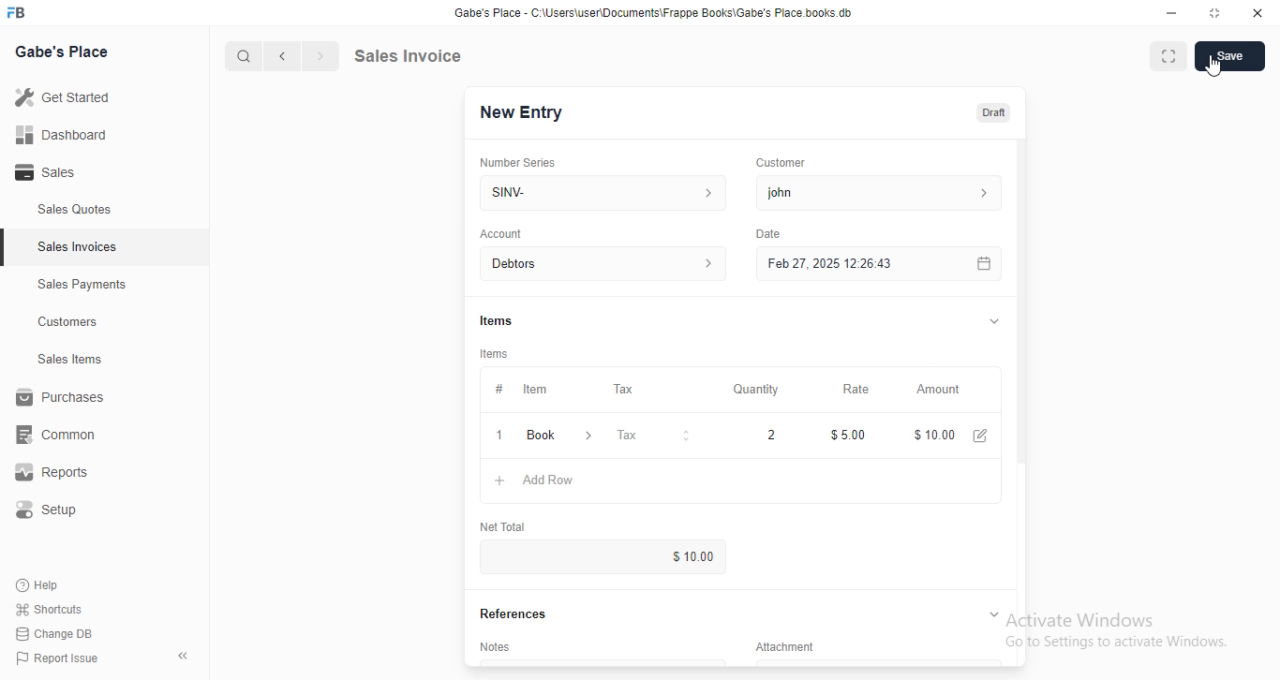 Image resolution: width=1280 pixels, height=680 pixels. I want to click on previous, so click(284, 54).